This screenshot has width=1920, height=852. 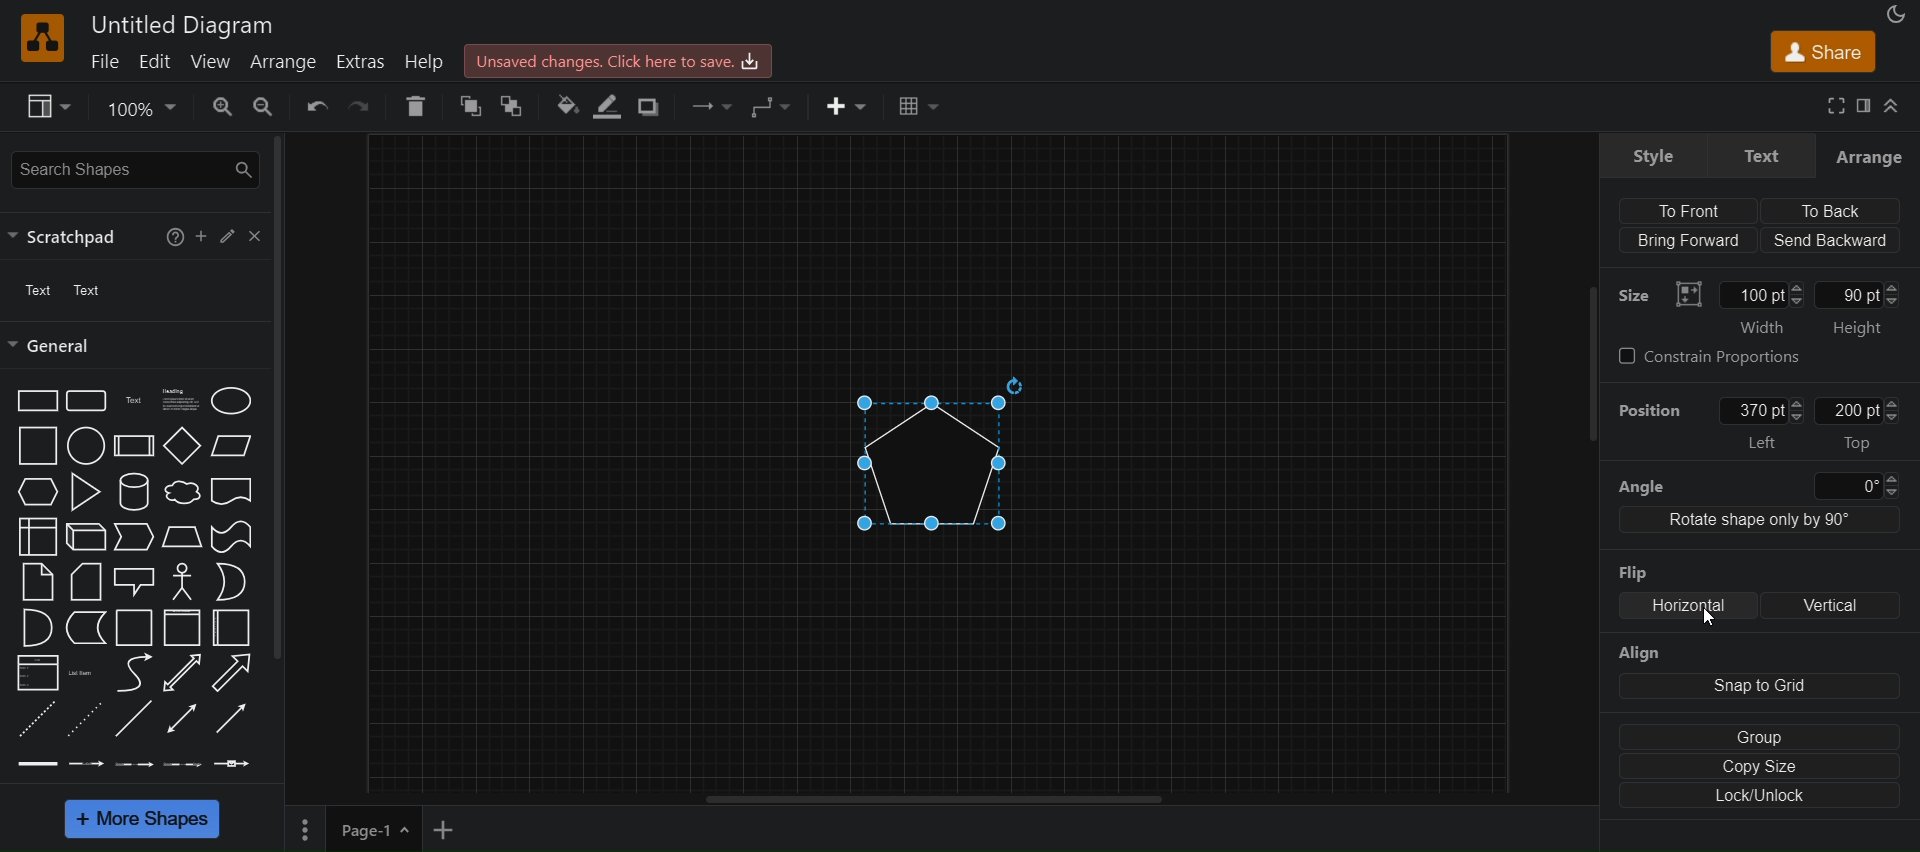 I want to click on search shapes, so click(x=136, y=170).